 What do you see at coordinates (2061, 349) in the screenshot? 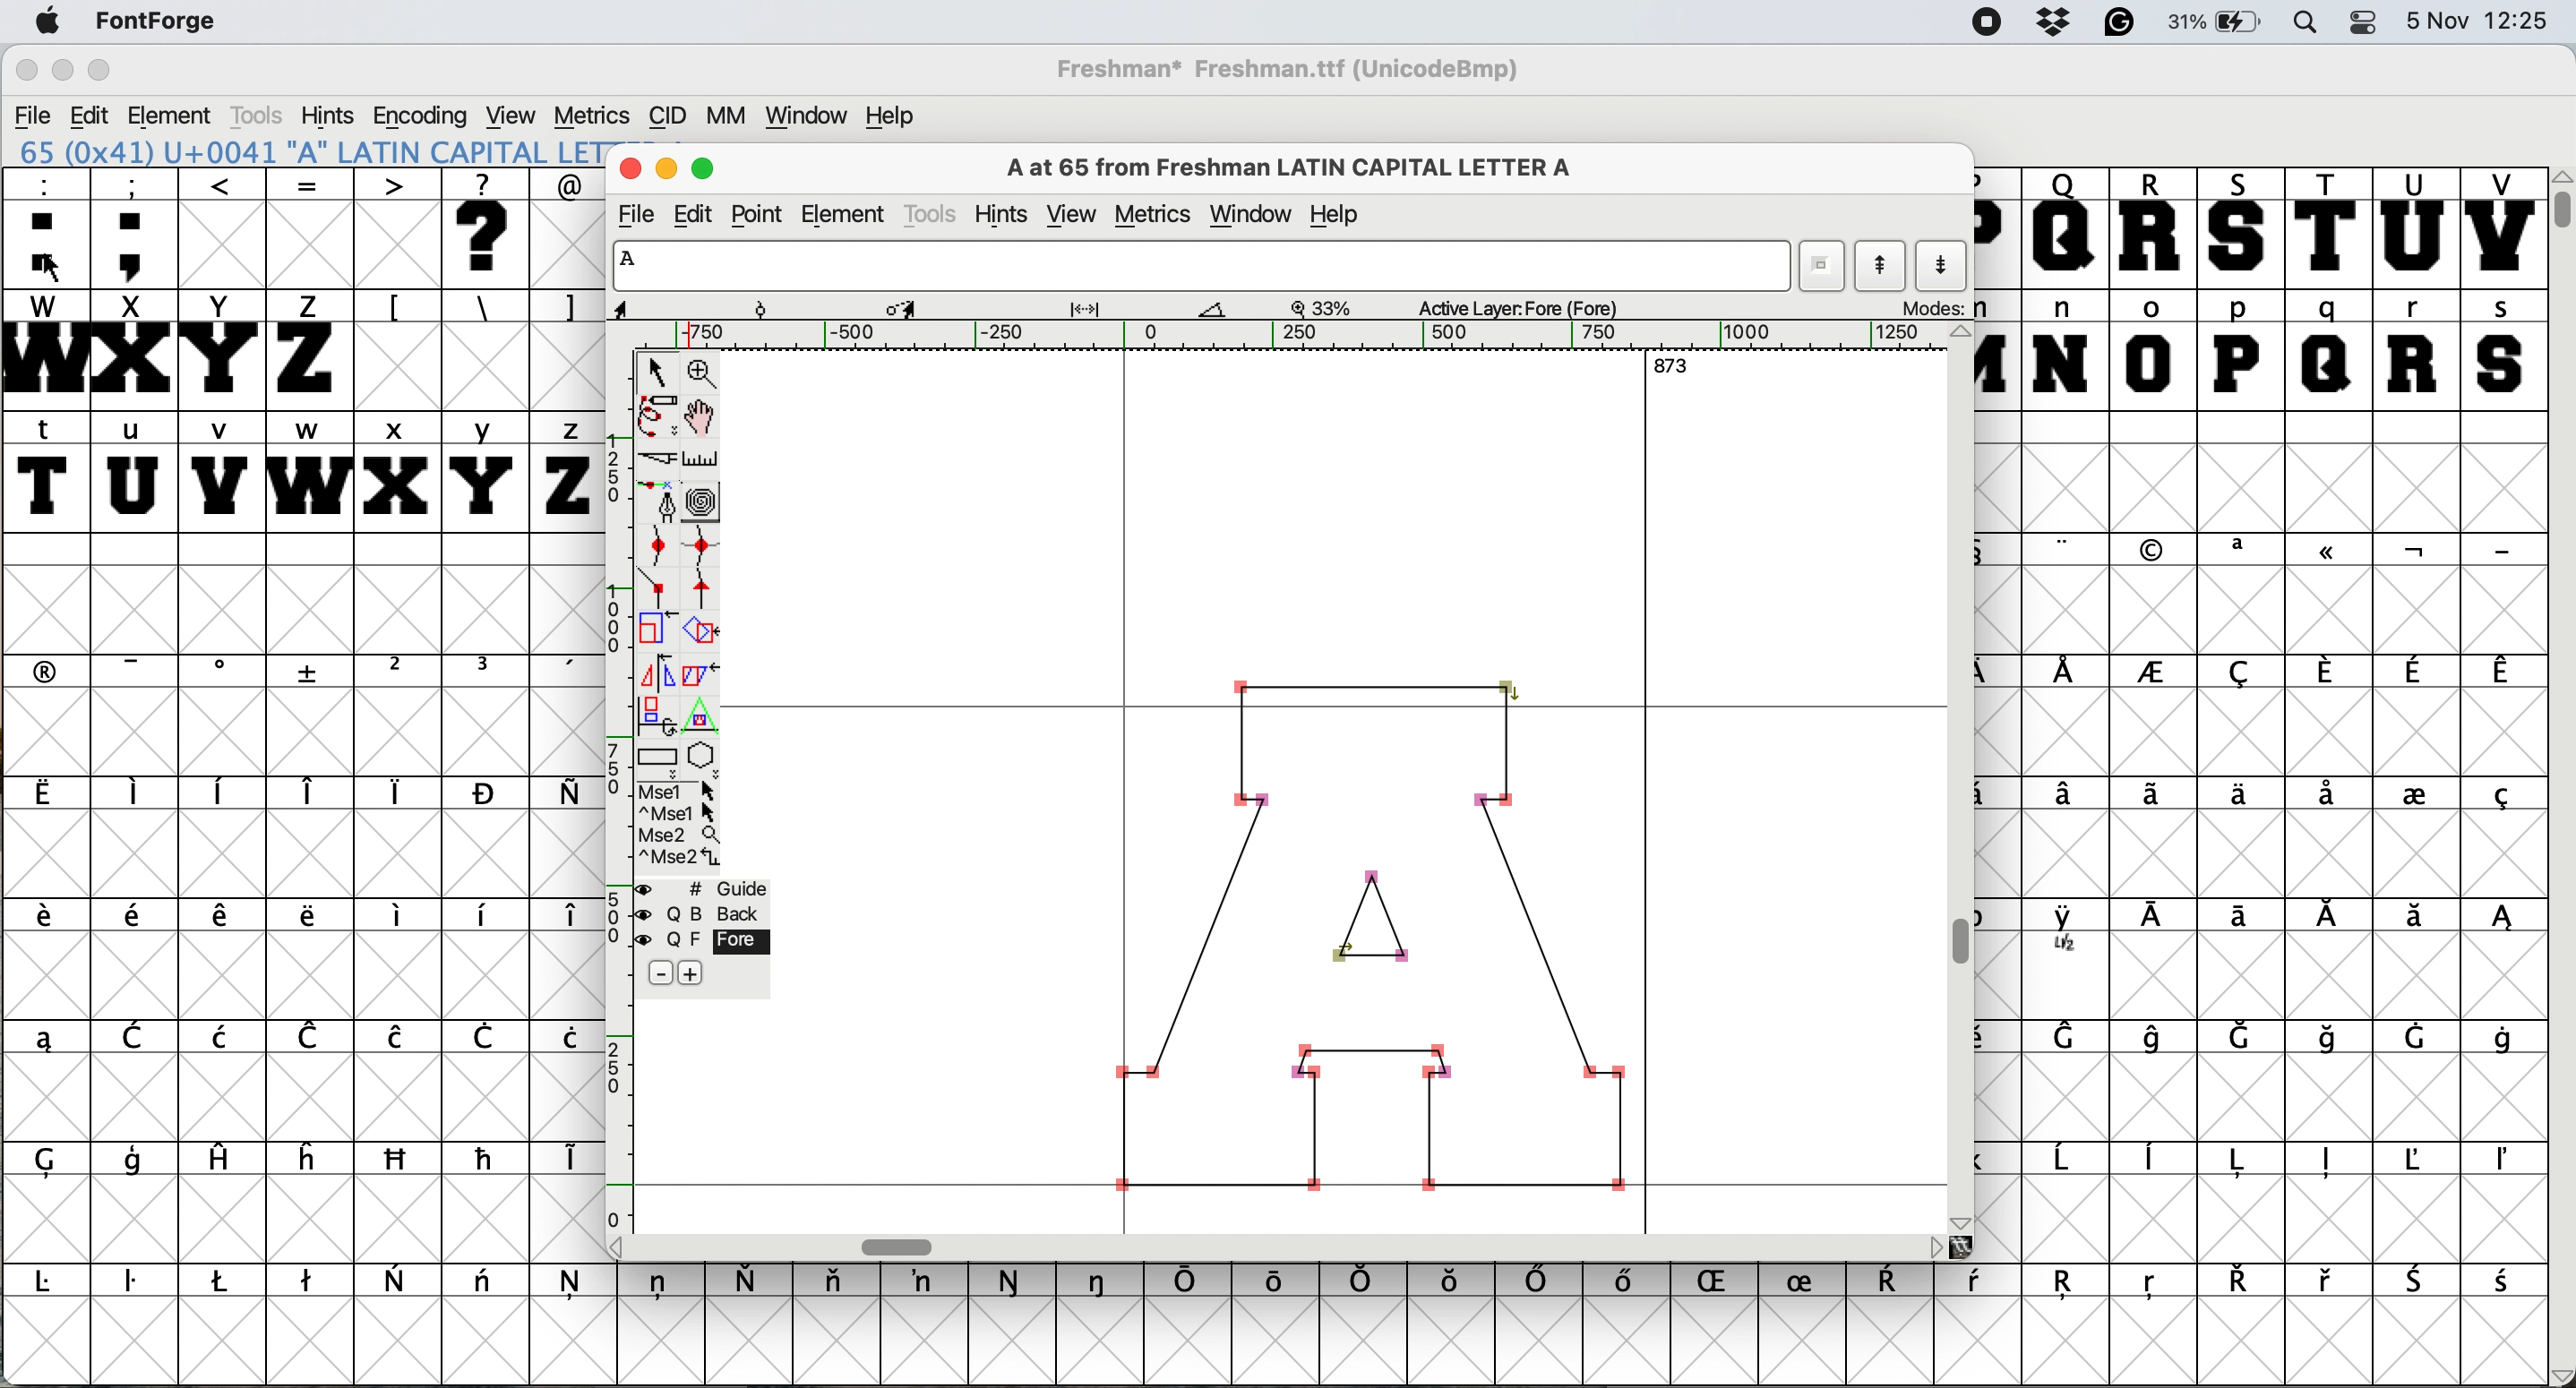
I see `n` at bounding box center [2061, 349].